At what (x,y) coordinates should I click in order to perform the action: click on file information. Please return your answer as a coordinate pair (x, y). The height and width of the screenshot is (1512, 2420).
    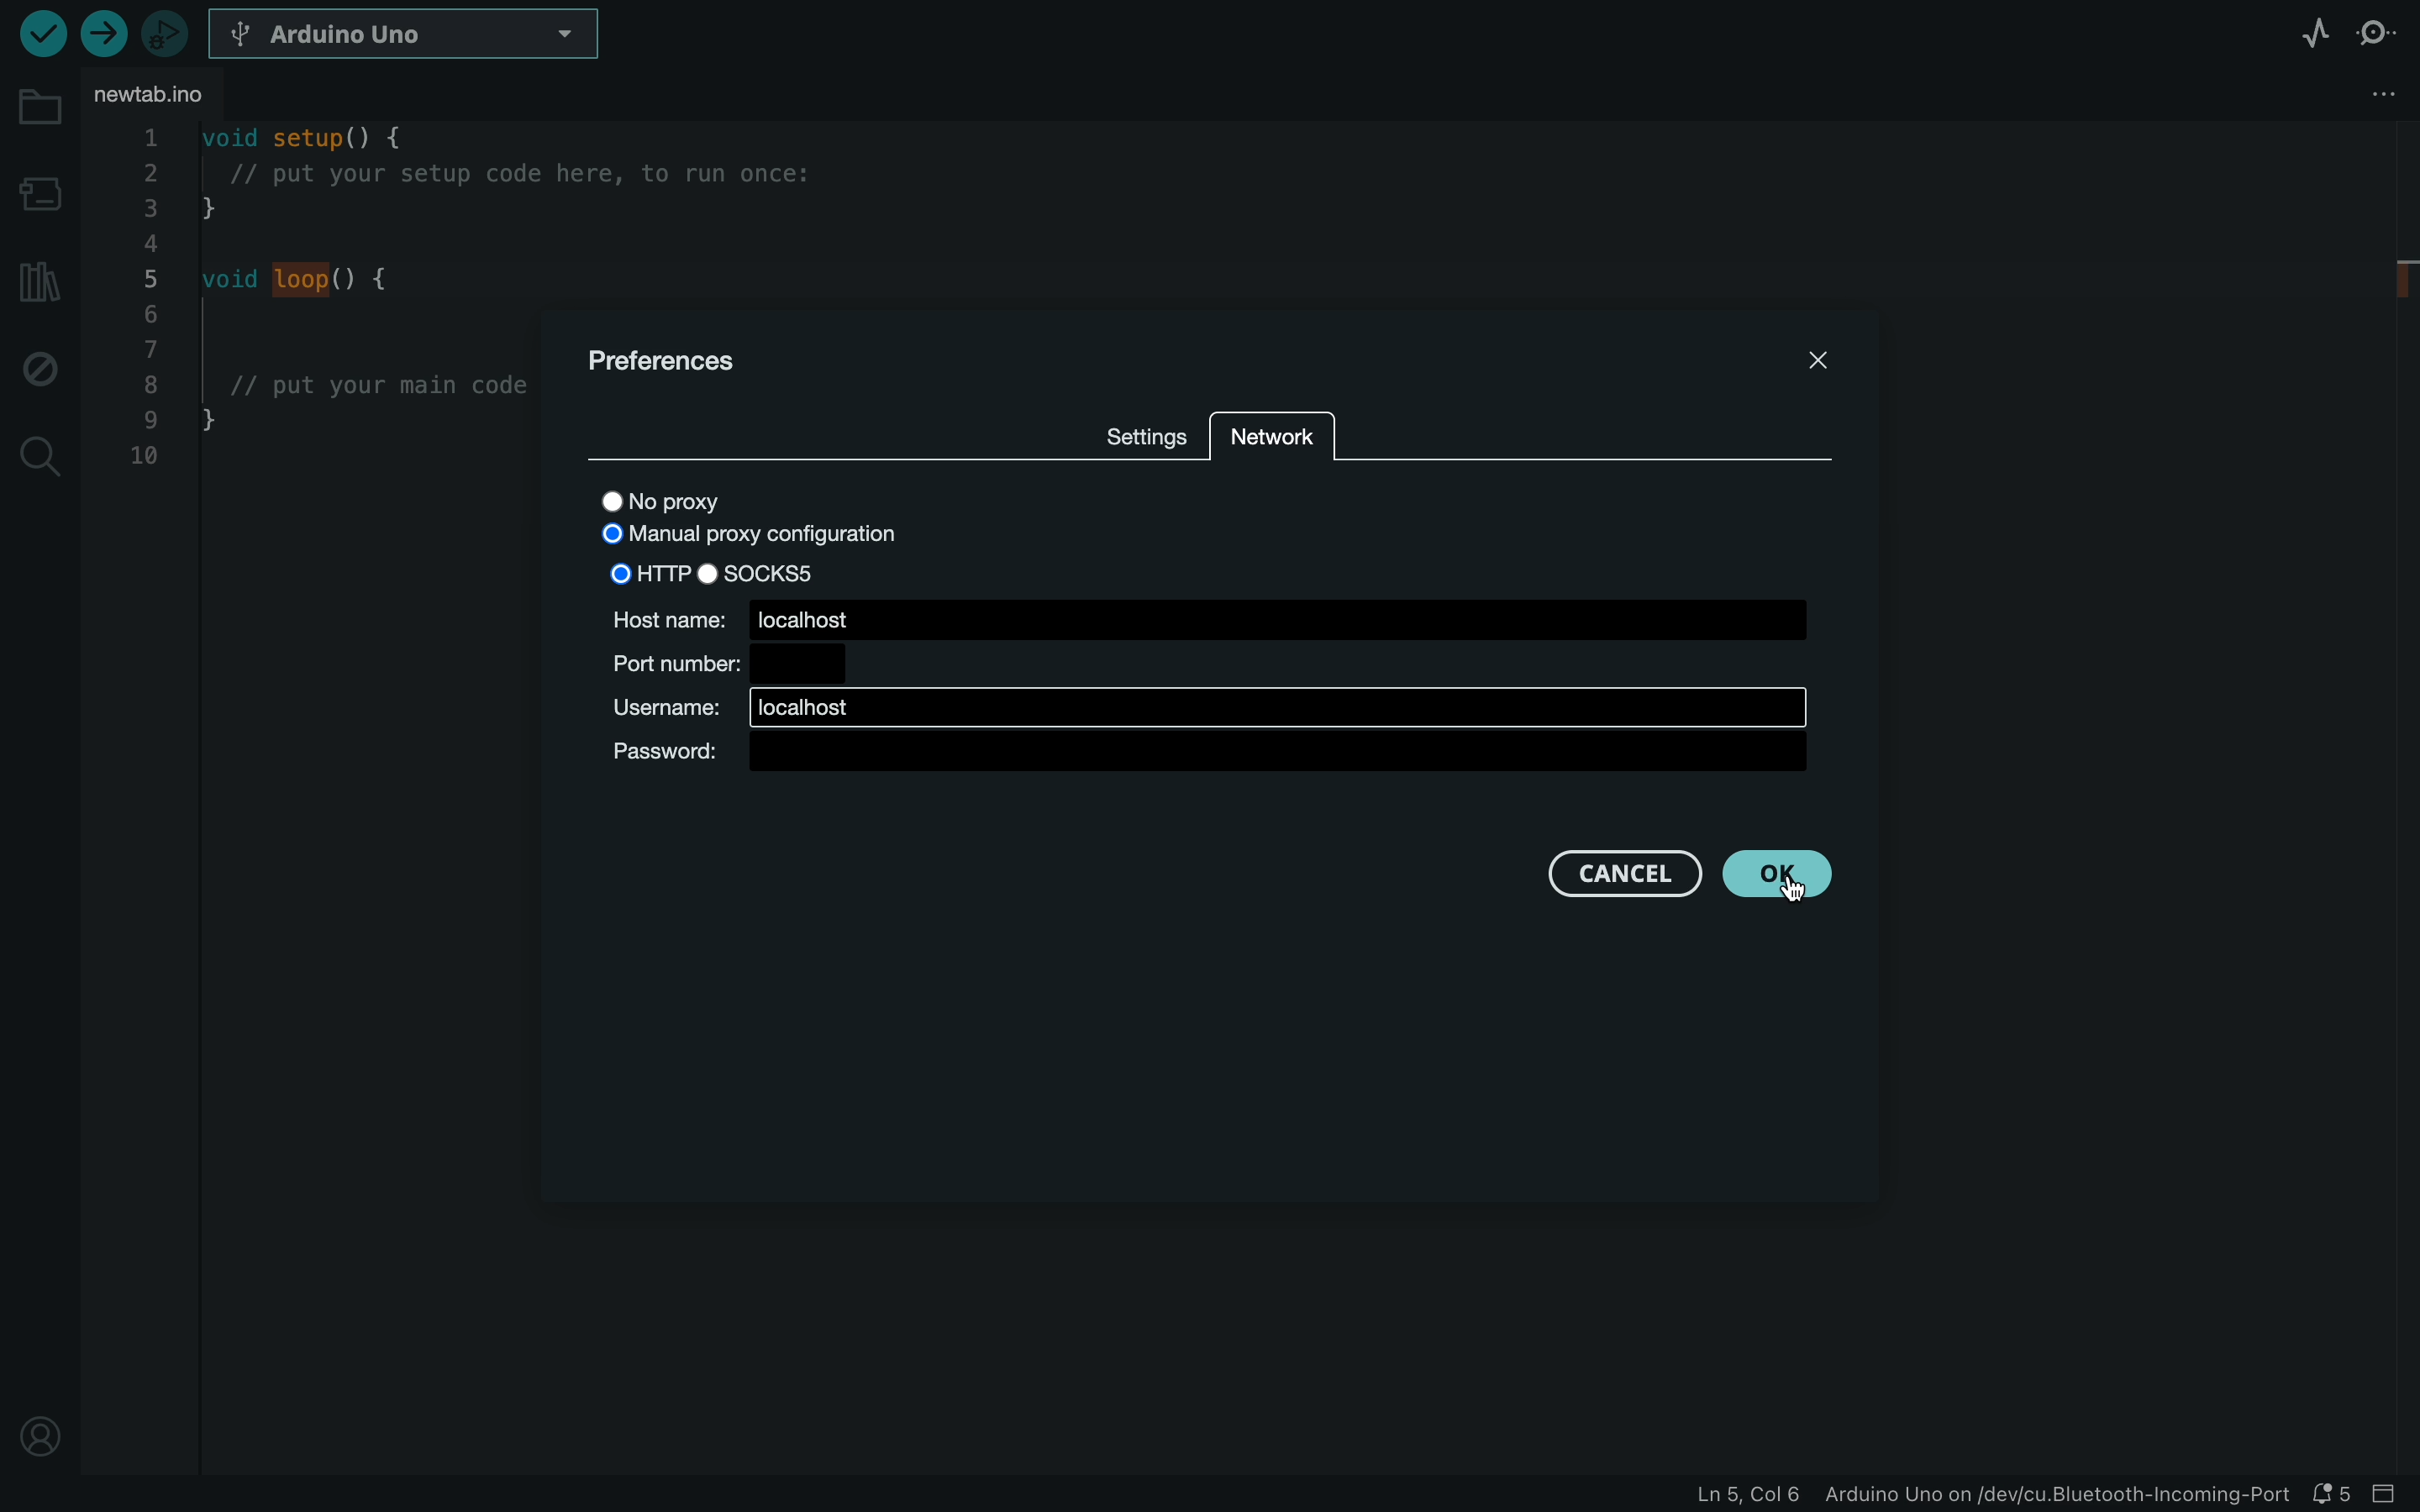
    Looking at the image, I should click on (1988, 1493).